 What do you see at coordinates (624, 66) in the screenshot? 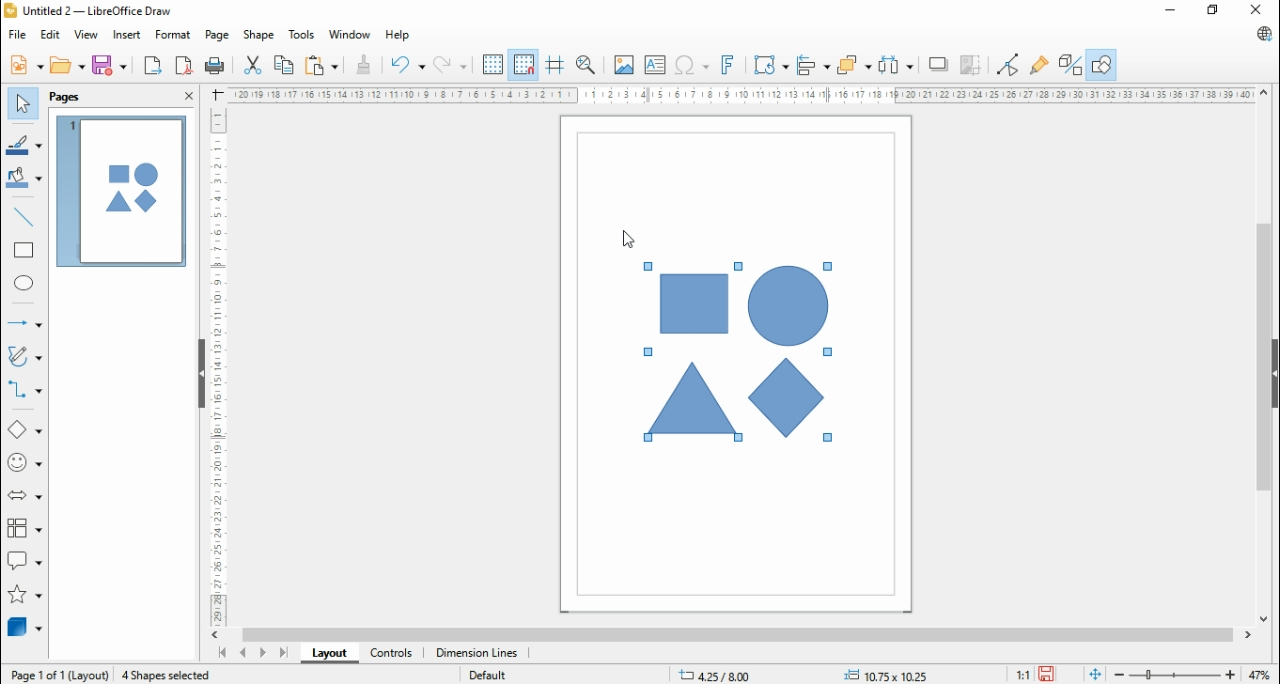
I see `insert image` at bounding box center [624, 66].